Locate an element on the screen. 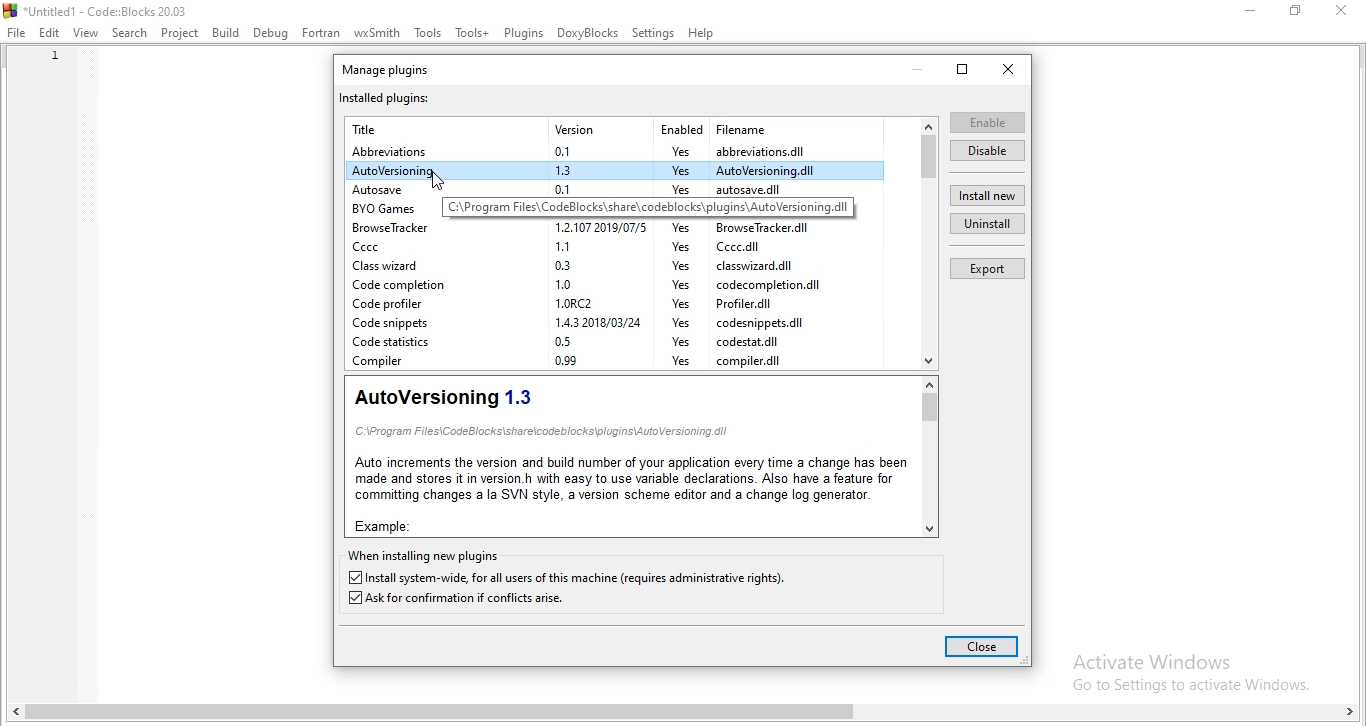 This screenshot has width=1366, height=726. C:\Program Files\CodeBlocks\share\codeblocks\plugins\AutoVersioning.dil is located at coordinates (648, 208).